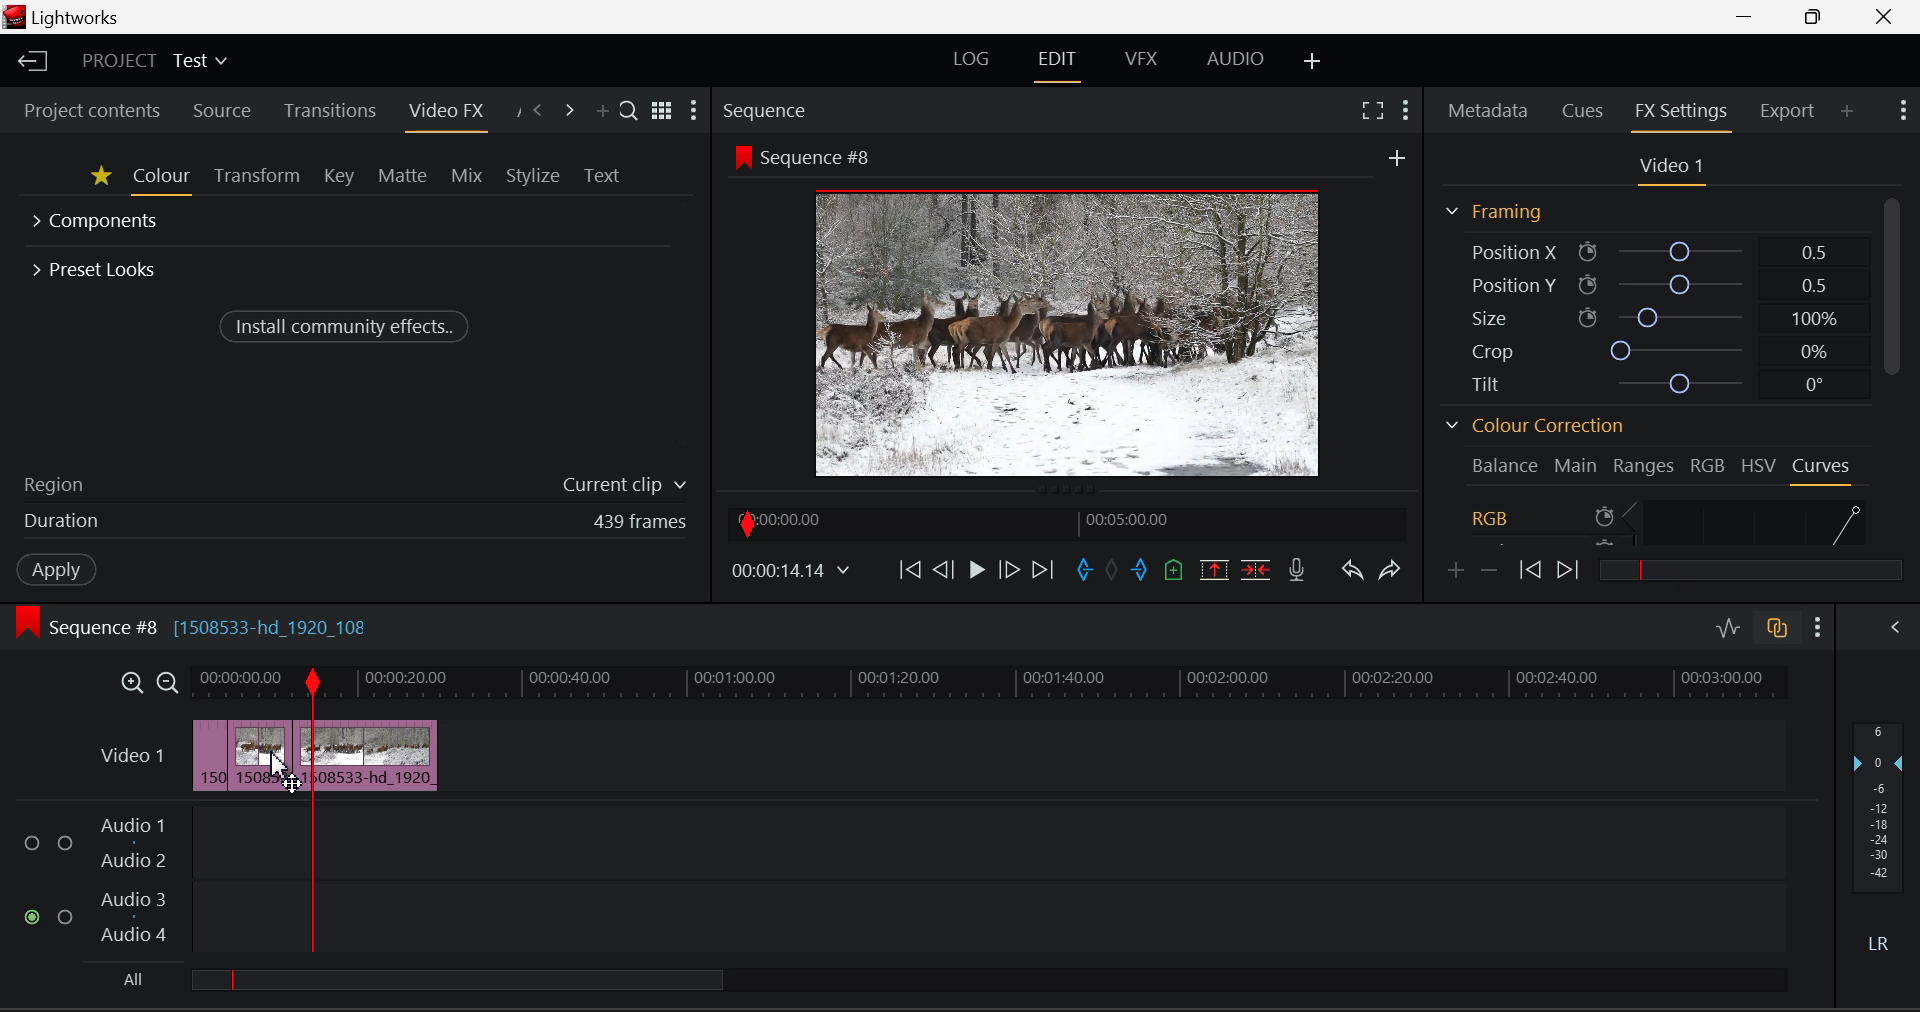  What do you see at coordinates (1644, 465) in the screenshot?
I see `Ranges` at bounding box center [1644, 465].